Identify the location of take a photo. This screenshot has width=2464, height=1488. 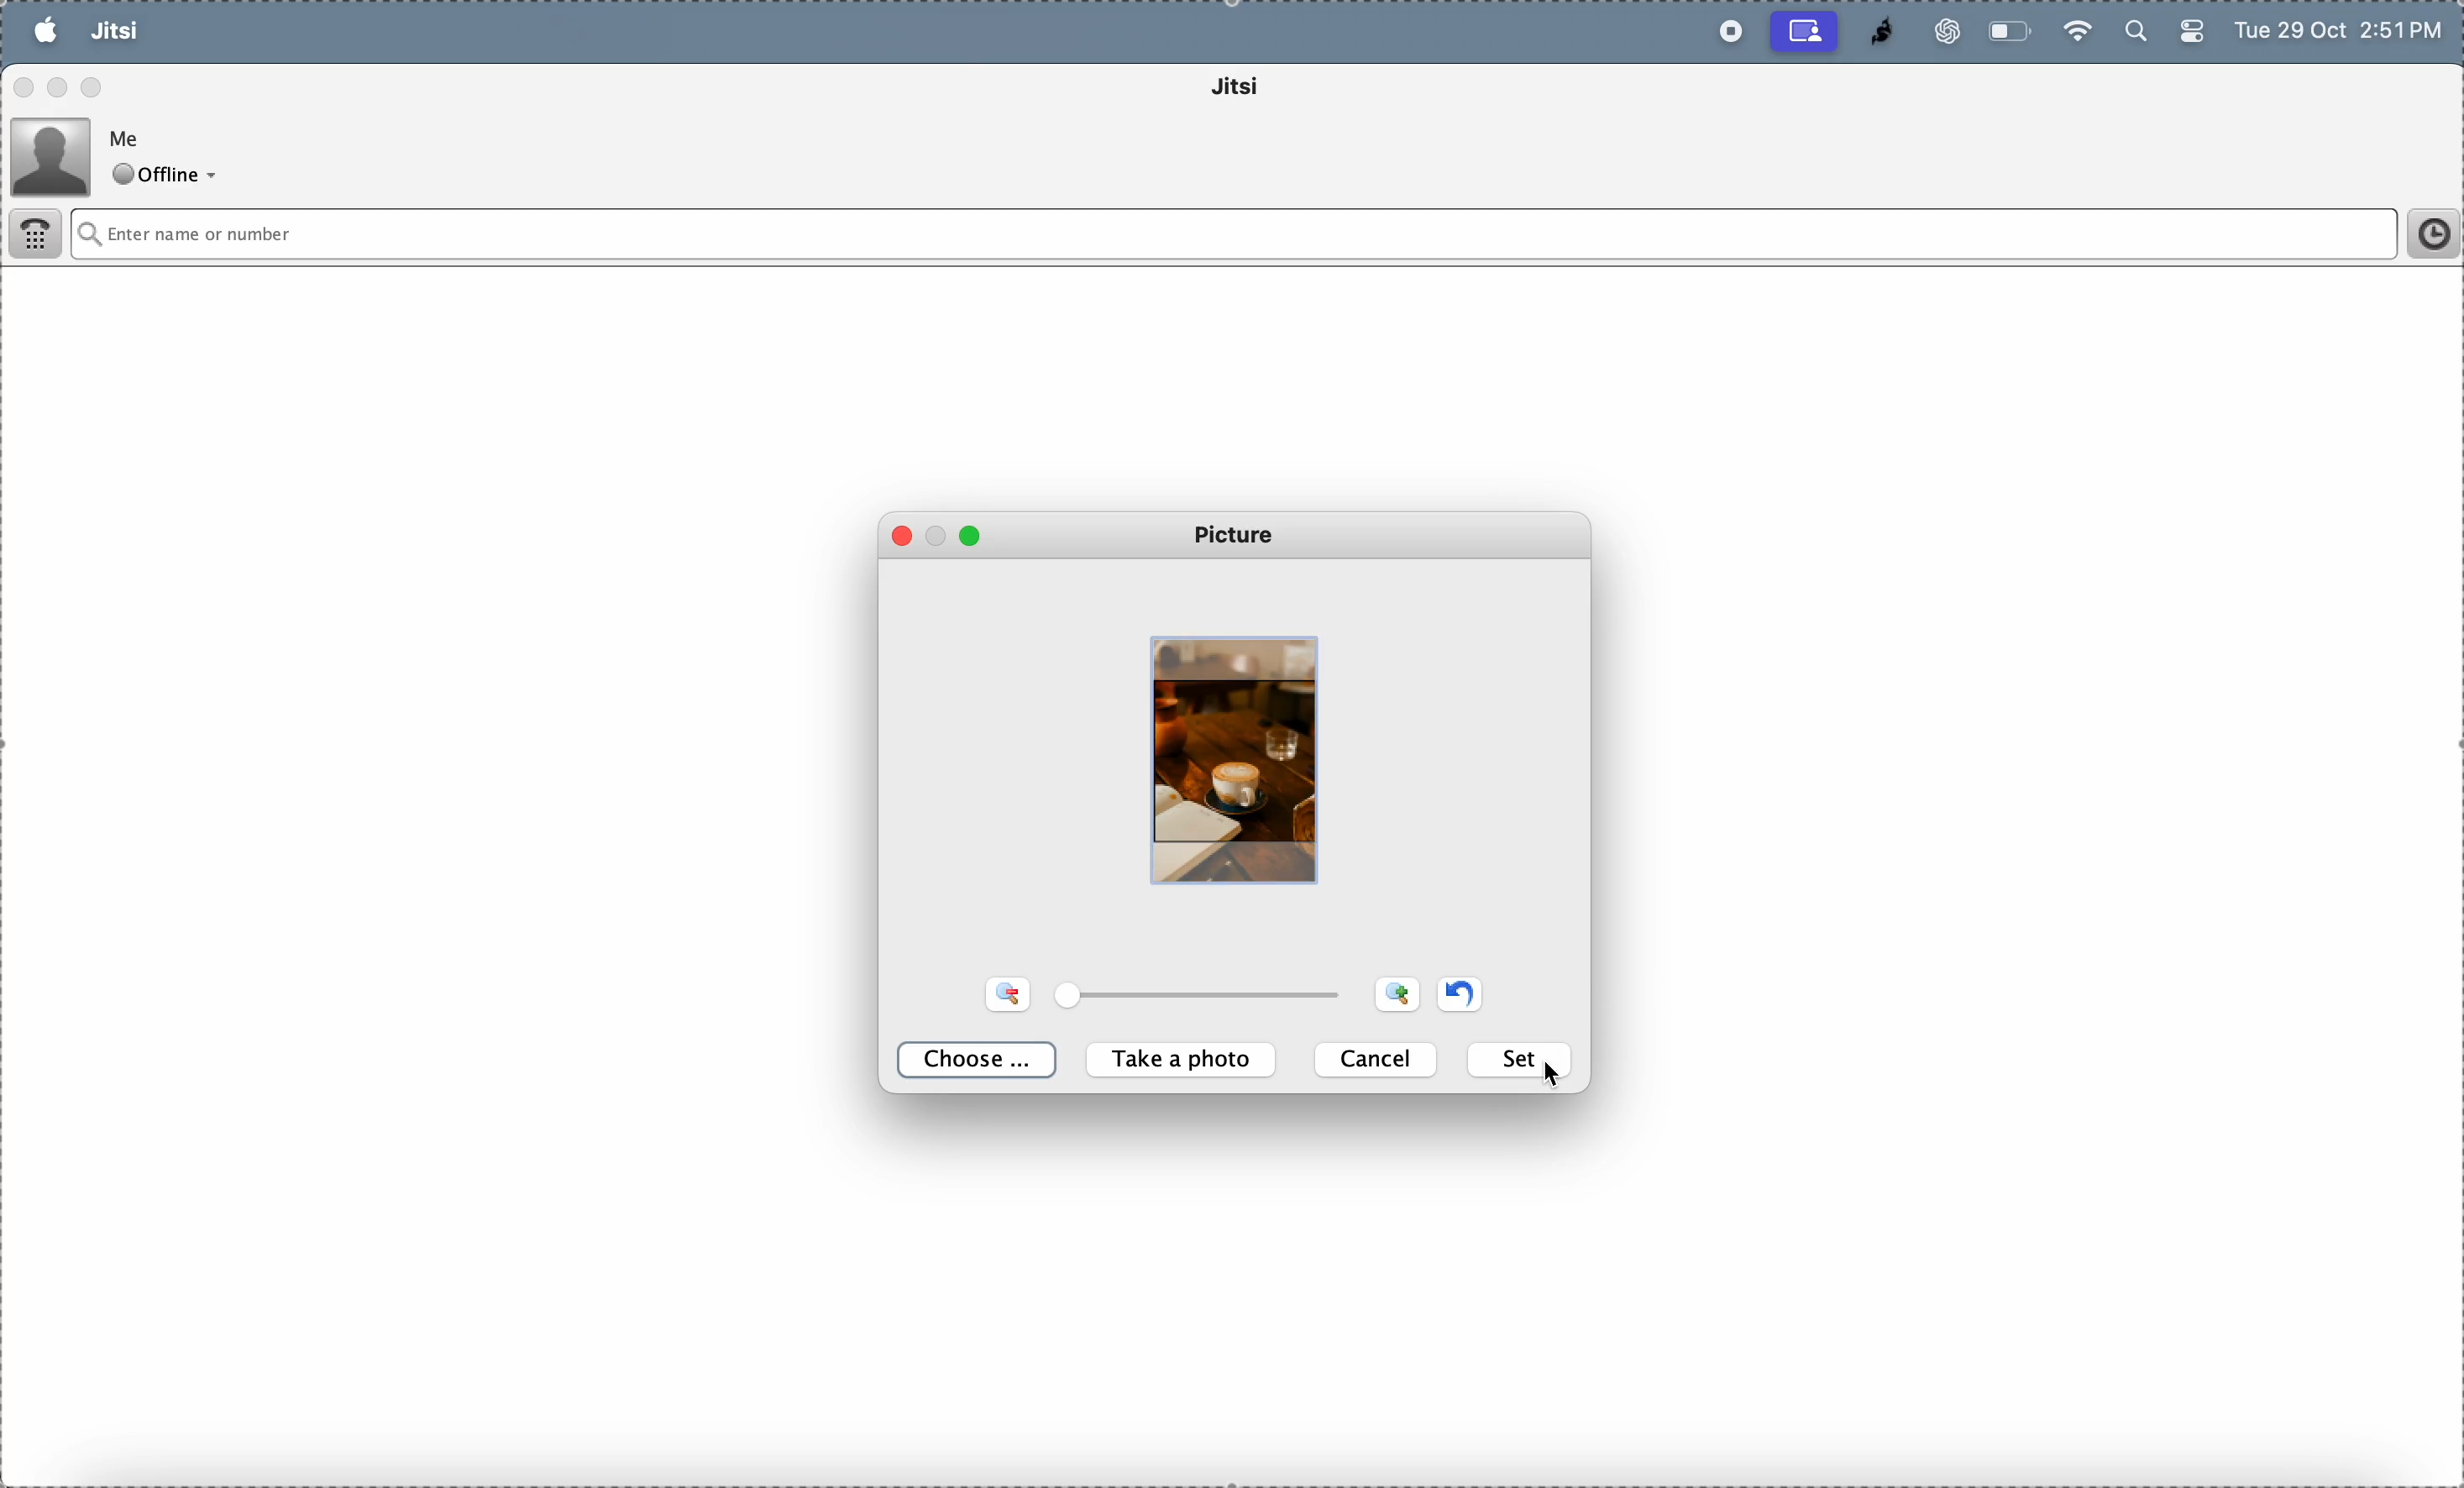
(1186, 1061).